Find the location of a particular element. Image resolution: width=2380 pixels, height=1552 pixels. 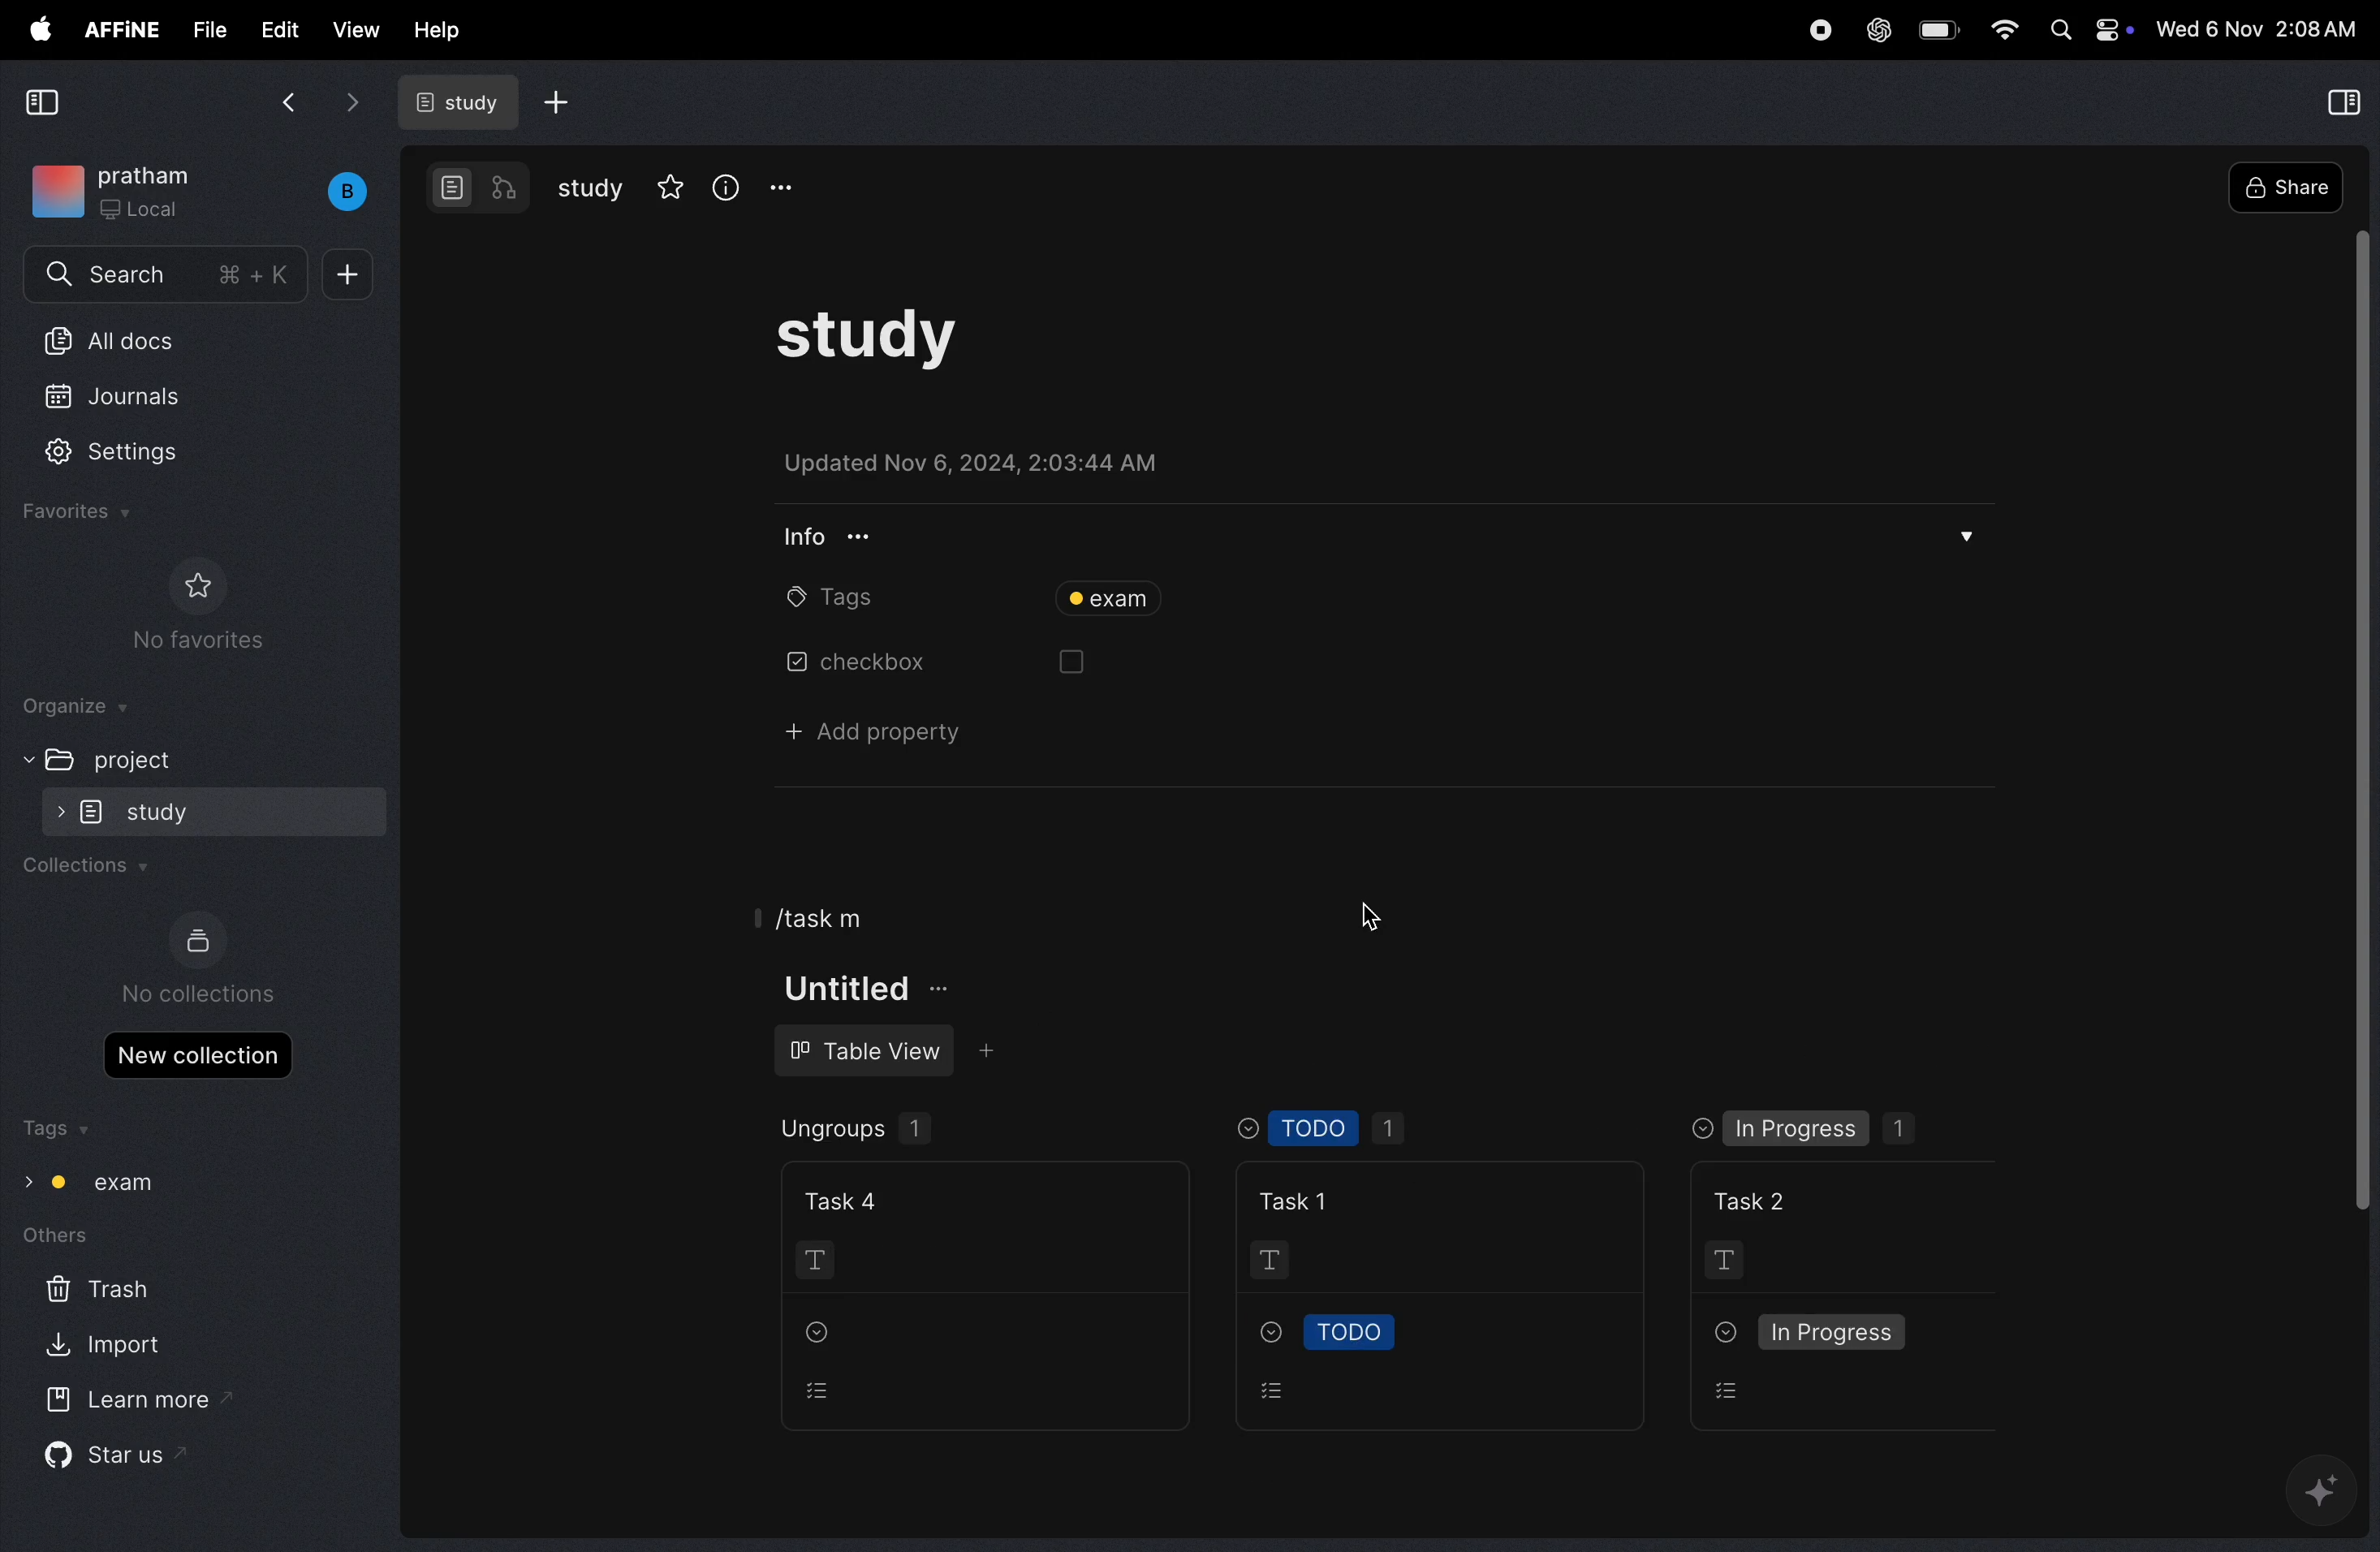

/task m is located at coordinates (811, 918).